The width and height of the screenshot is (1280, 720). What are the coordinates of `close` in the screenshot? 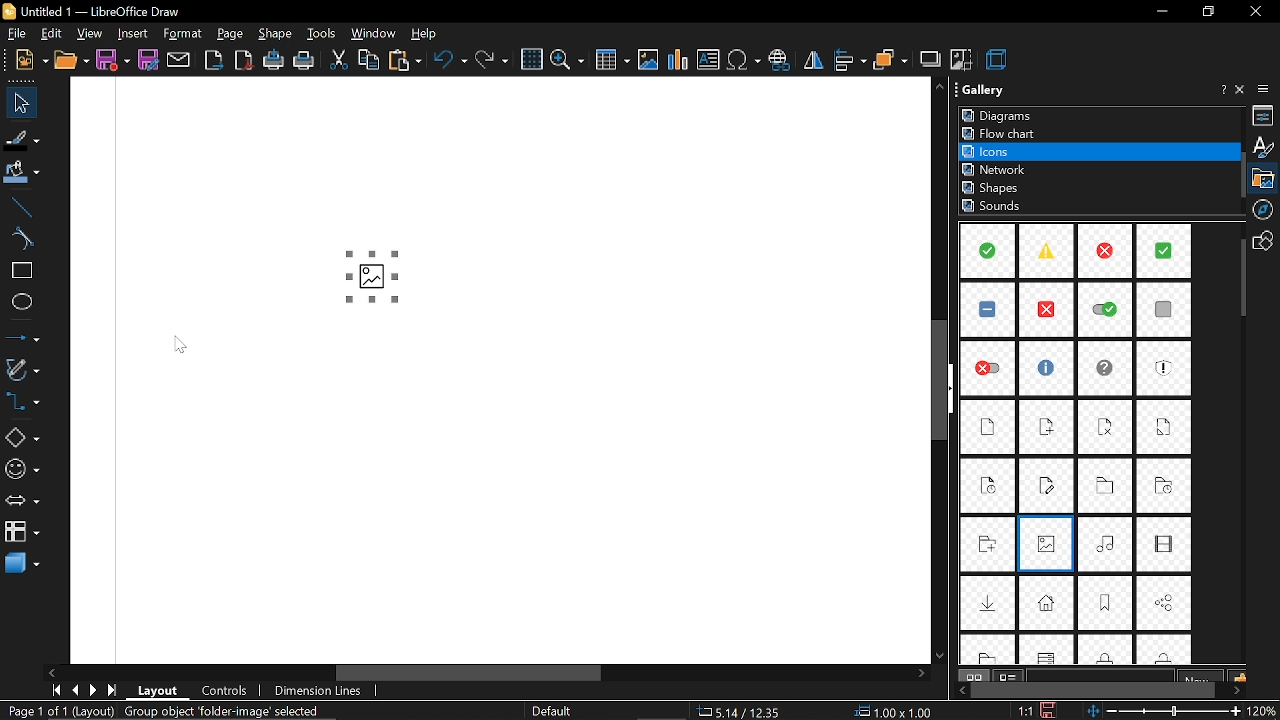 It's located at (1242, 90).